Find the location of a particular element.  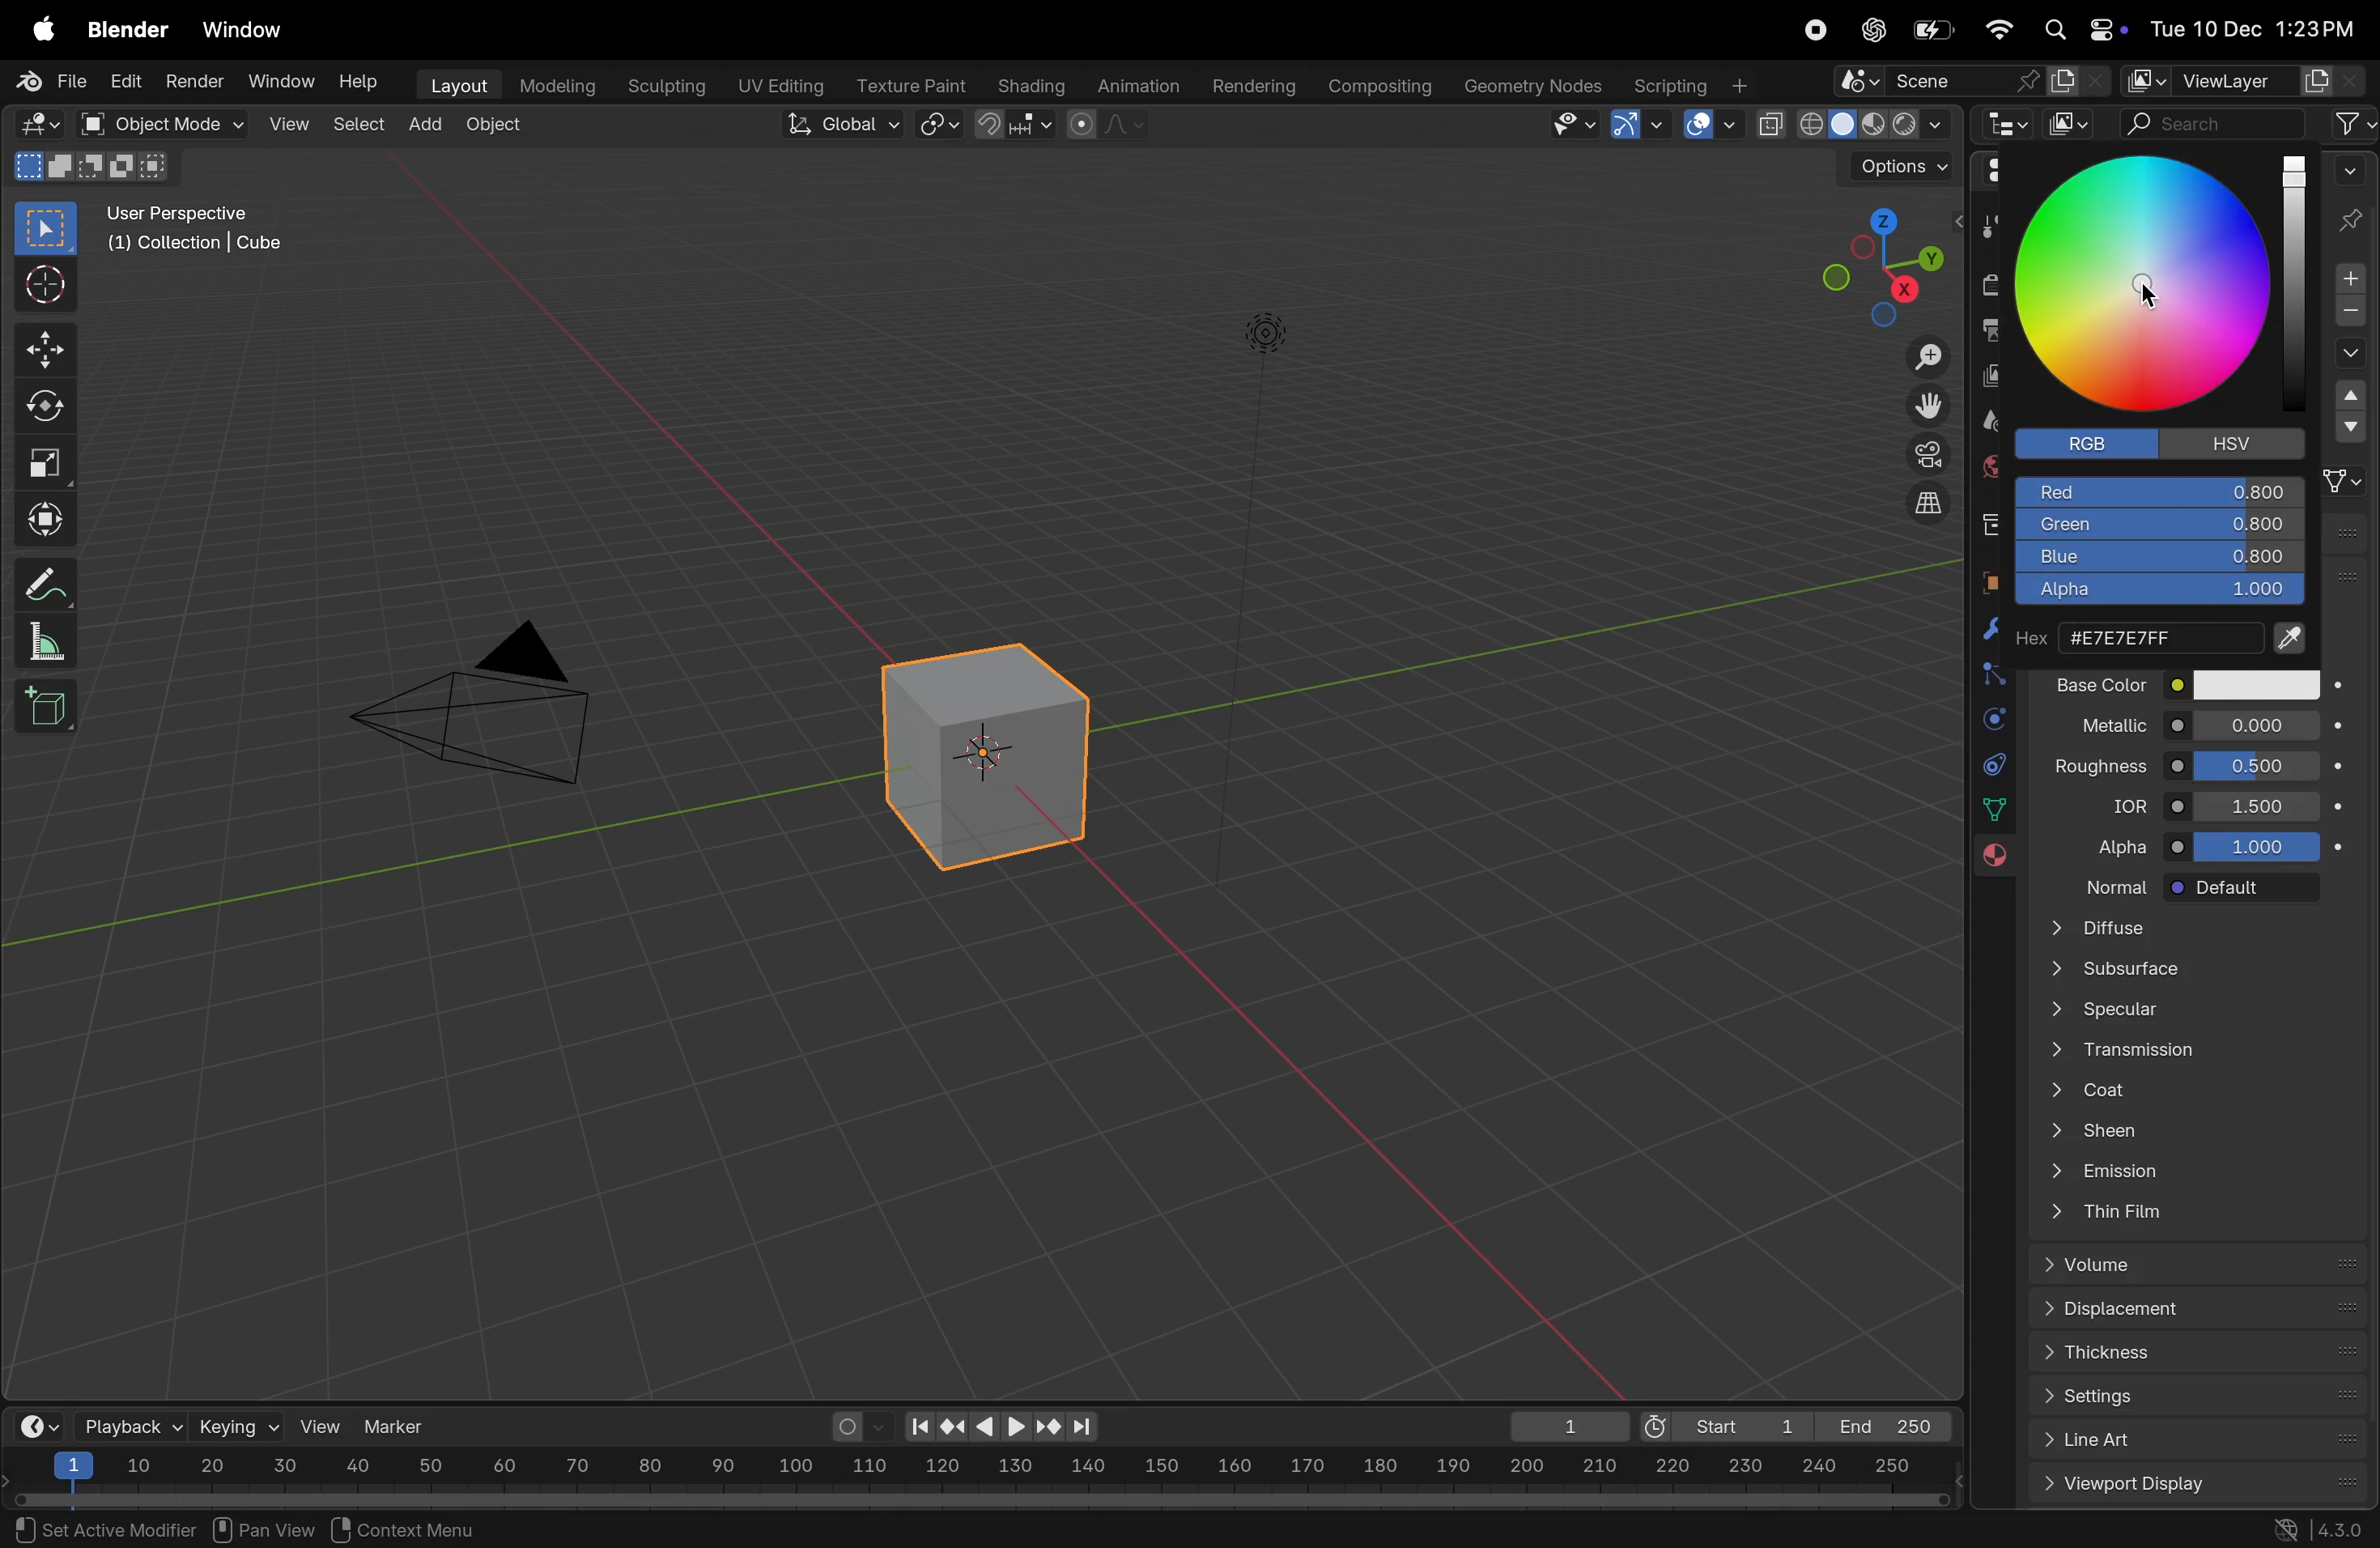

0.00 is located at coordinates (2257, 723).